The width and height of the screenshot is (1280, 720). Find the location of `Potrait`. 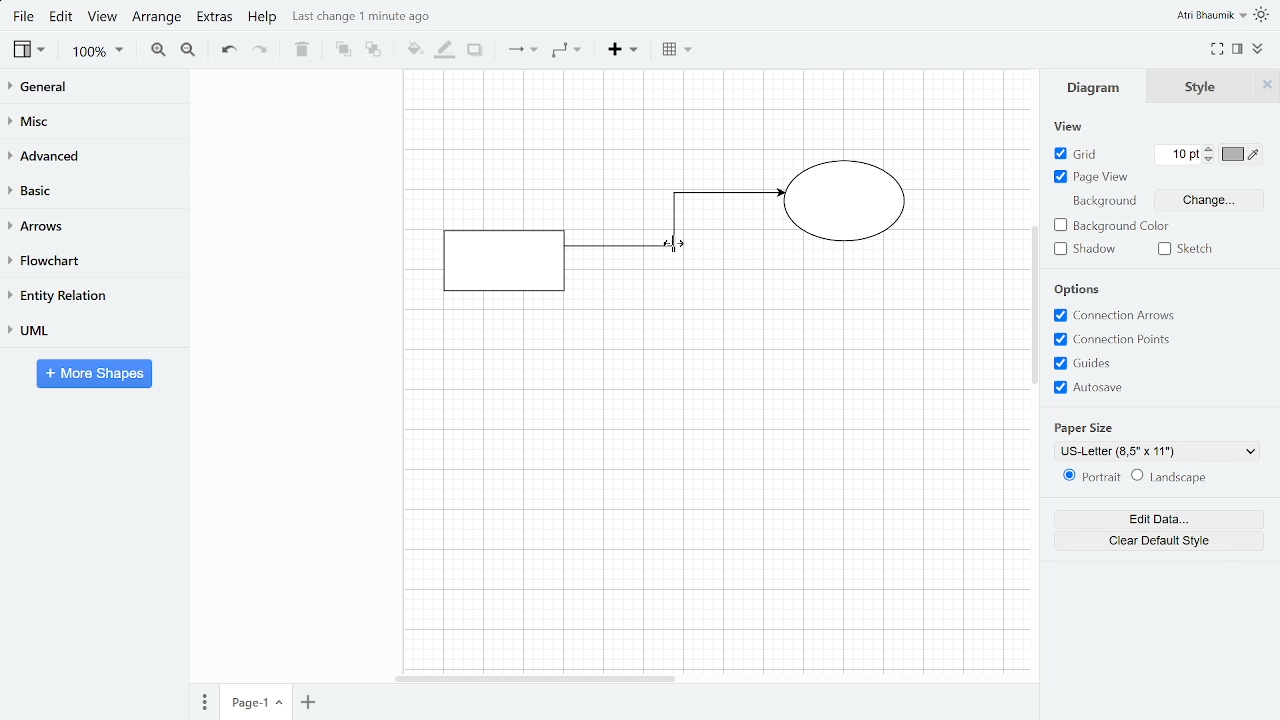

Potrait is located at coordinates (1087, 478).